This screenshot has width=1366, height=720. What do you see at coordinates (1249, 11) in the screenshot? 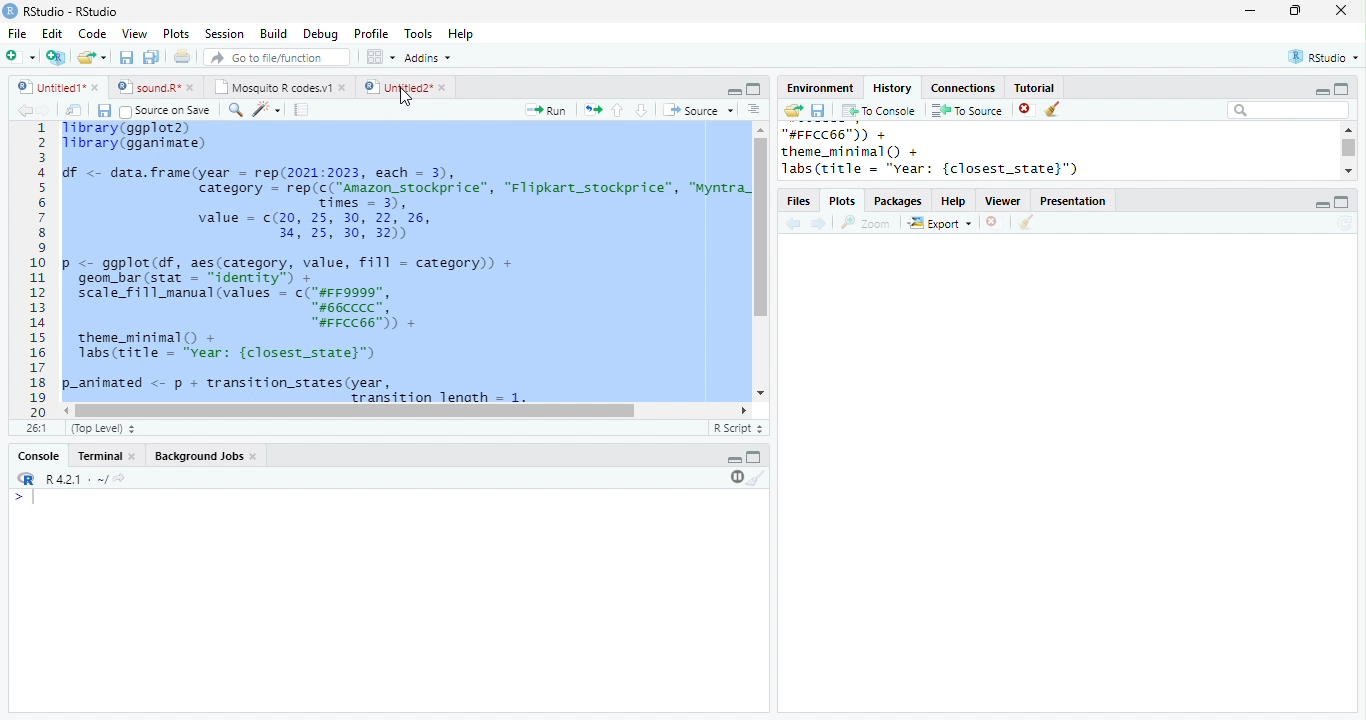
I see `minimize` at bounding box center [1249, 11].